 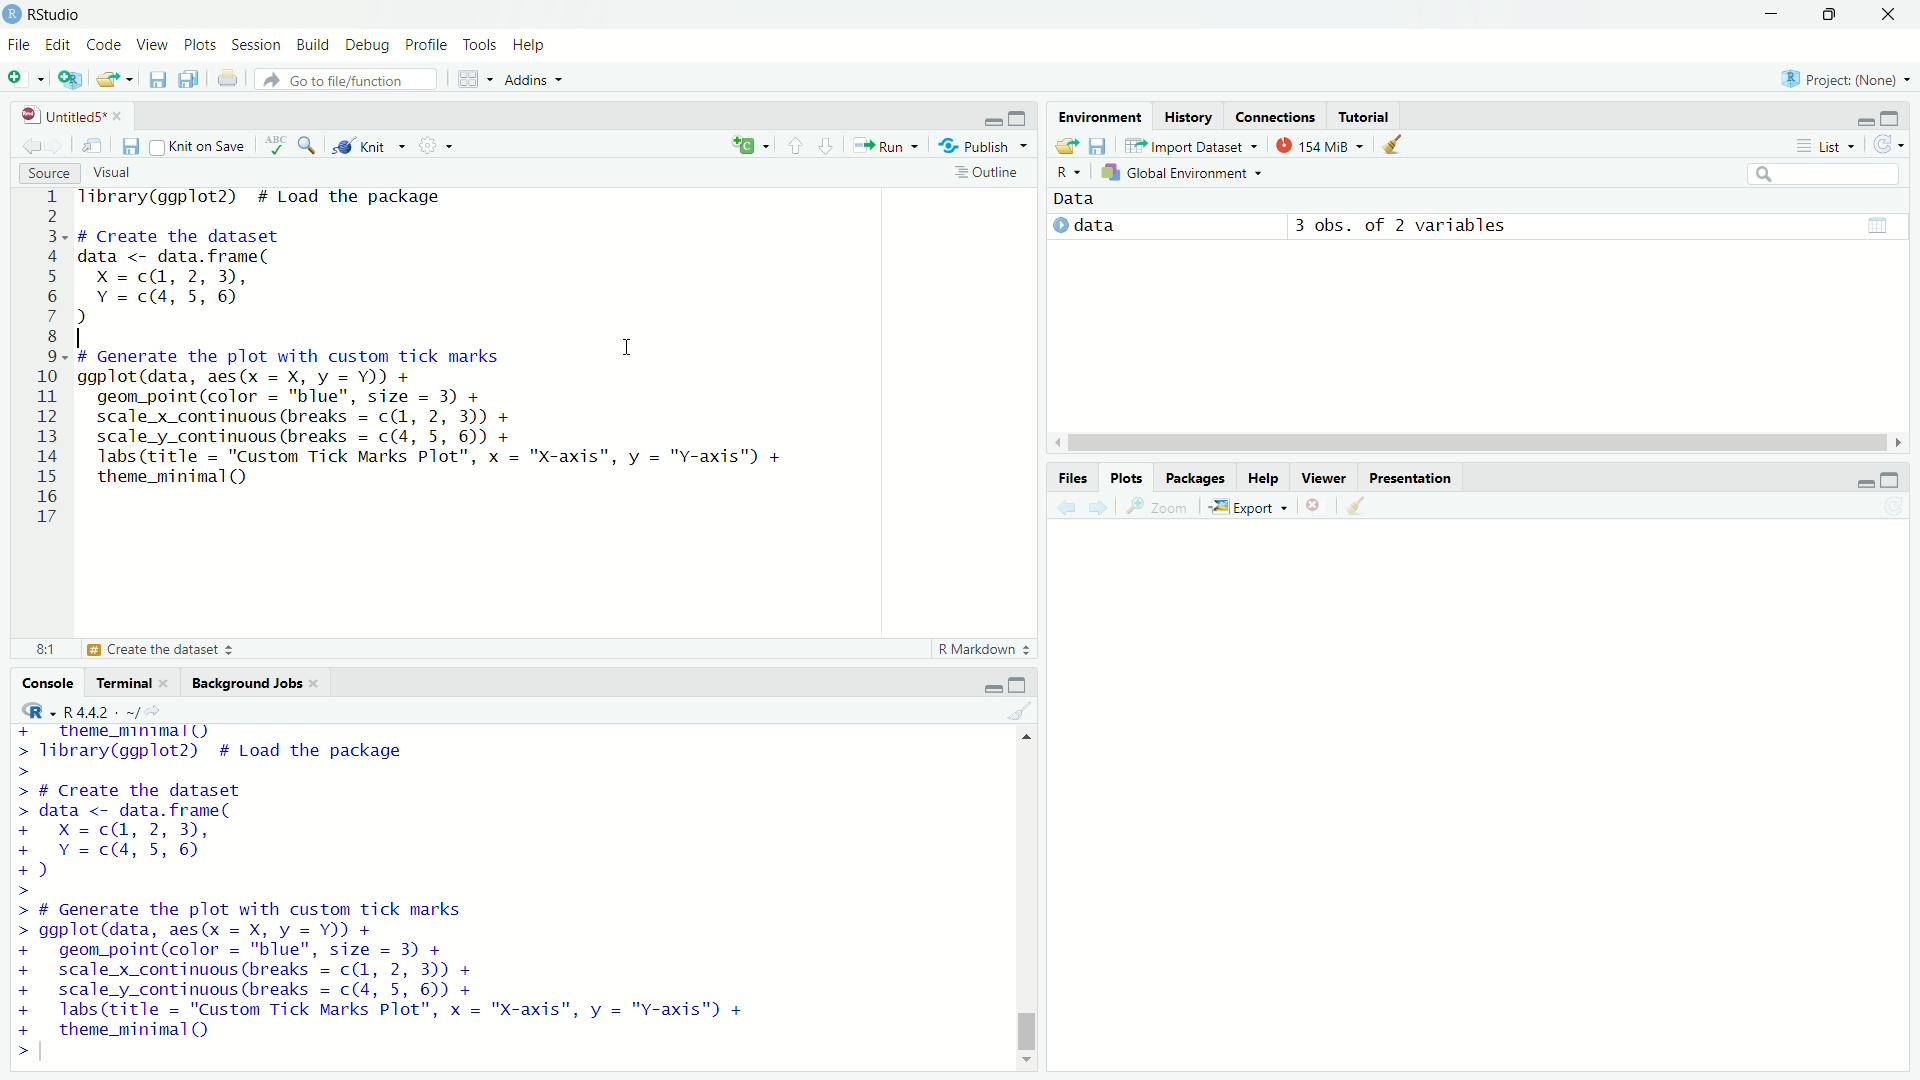 I want to click on go to file/function, so click(x=346, y=79).